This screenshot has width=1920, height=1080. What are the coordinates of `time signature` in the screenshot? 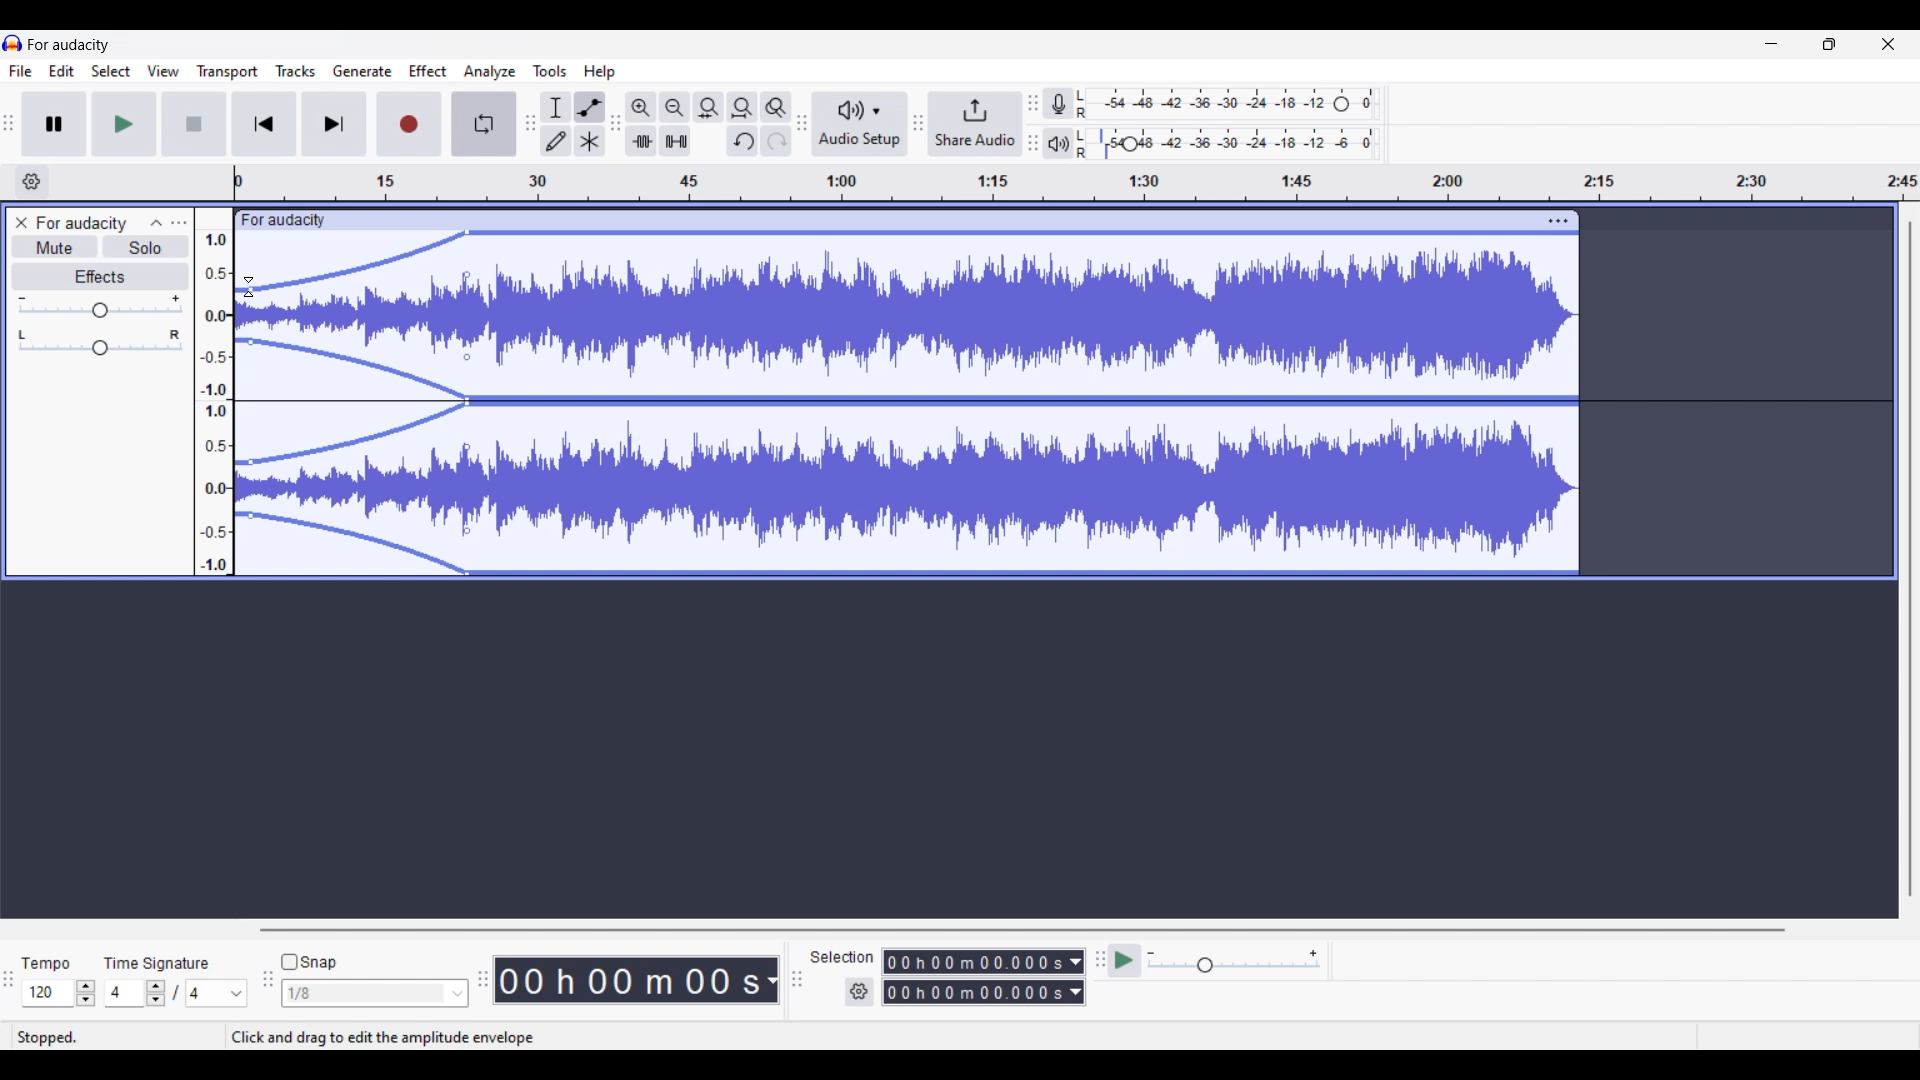 It's located at (156, 964).